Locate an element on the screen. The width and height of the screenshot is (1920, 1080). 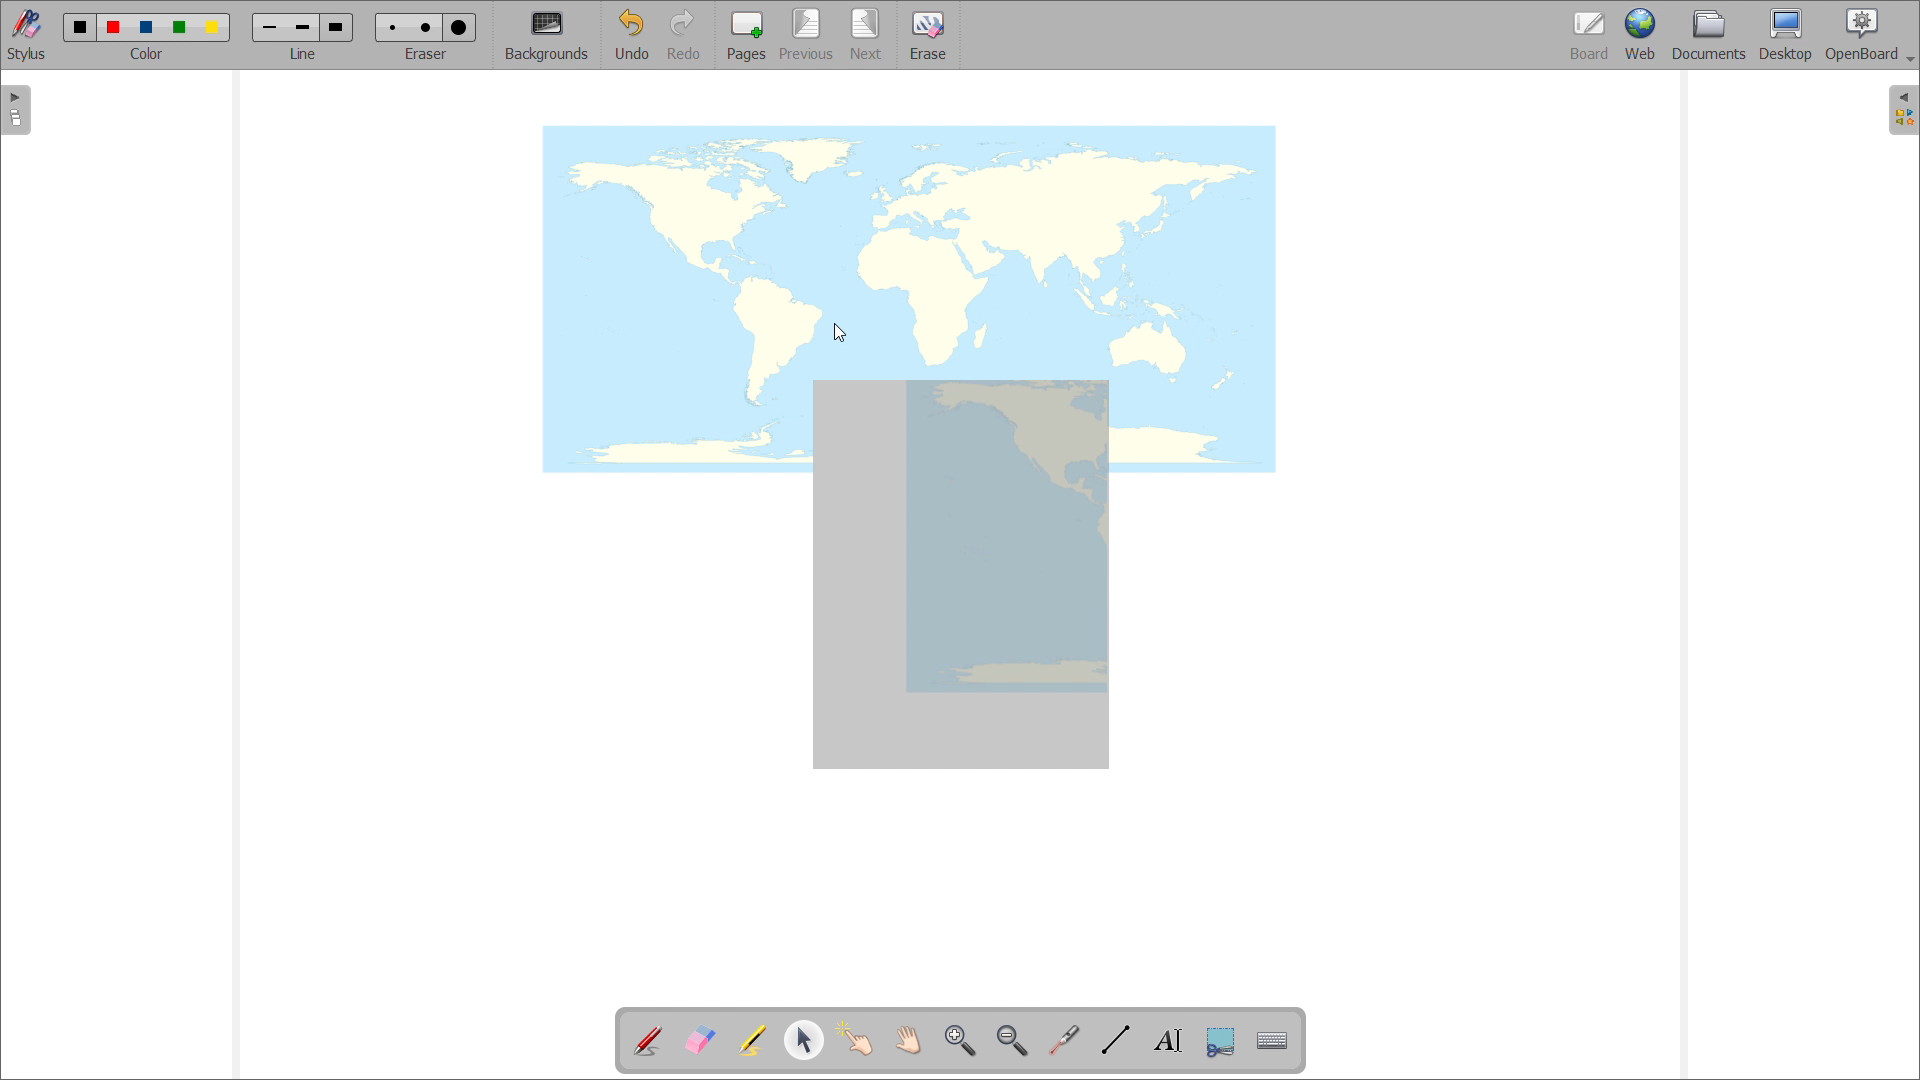
openboard settings is located at coordinates (1869, 33).